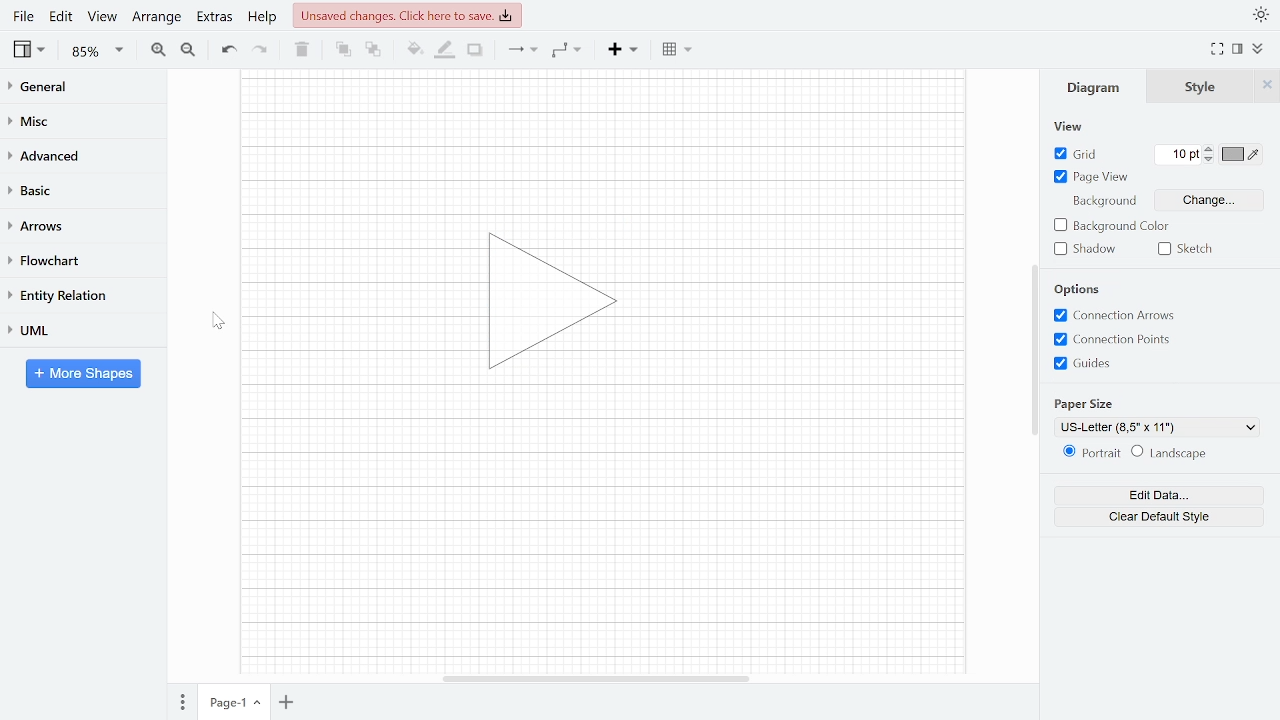  Describe the element at coordinates (1097, 203) in the screenshot. I see `‘Background` at that location.